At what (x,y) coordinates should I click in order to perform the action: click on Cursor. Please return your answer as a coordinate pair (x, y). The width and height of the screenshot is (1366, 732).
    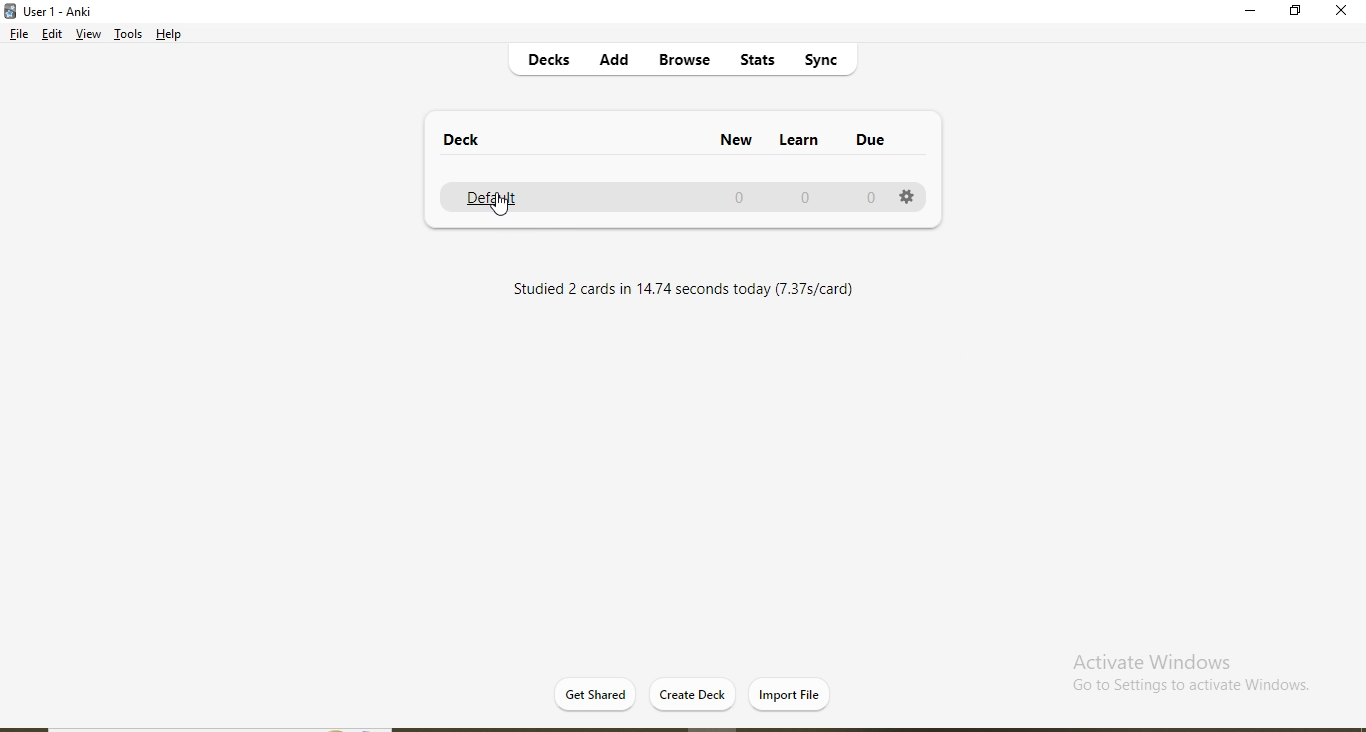
    Looking at the image, I should click on (499, 208).